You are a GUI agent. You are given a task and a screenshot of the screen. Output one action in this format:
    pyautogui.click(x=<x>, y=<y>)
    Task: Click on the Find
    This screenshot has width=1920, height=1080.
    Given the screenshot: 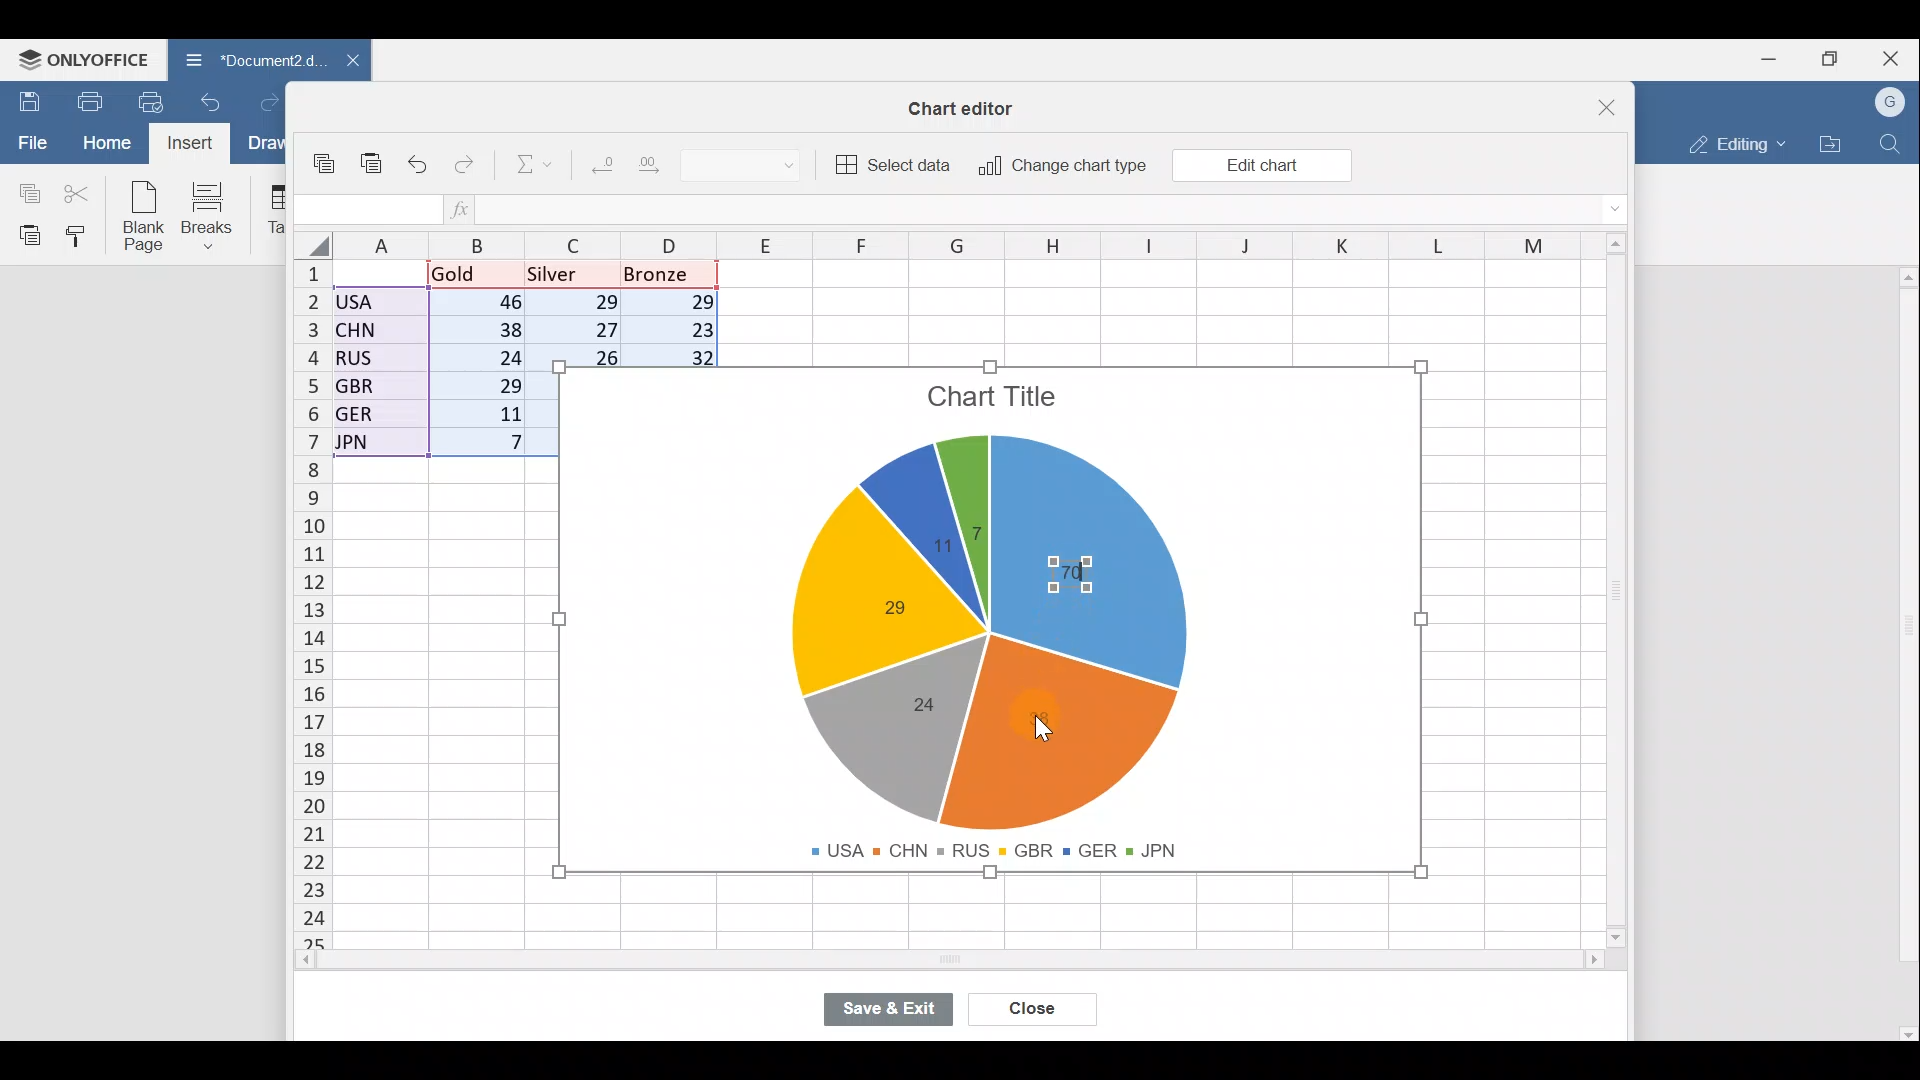 What is the action you would take?
    pyautogui.click(x=1894, y=140)
    